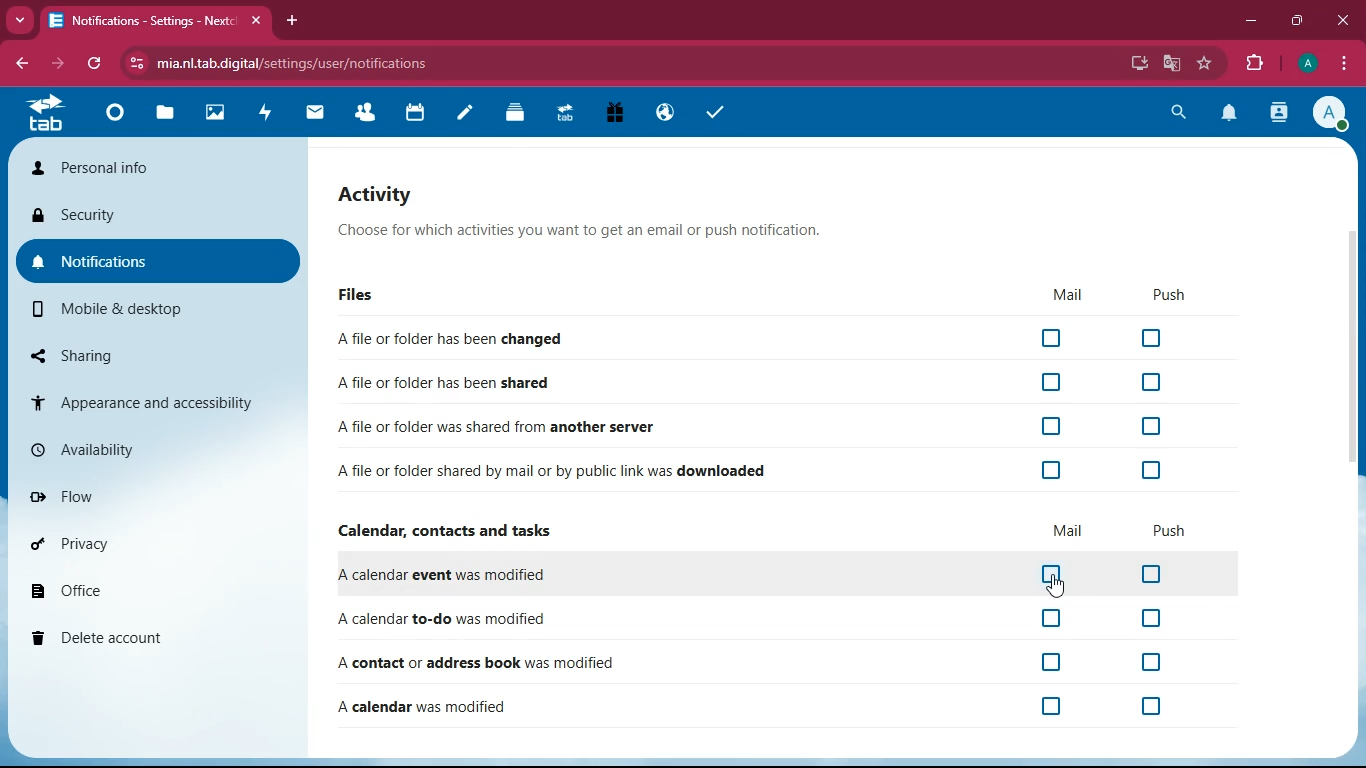  What do you see at coordinates (21, 21) in the screenshot?
I see `Drop down` at bounding box center [21, 21].